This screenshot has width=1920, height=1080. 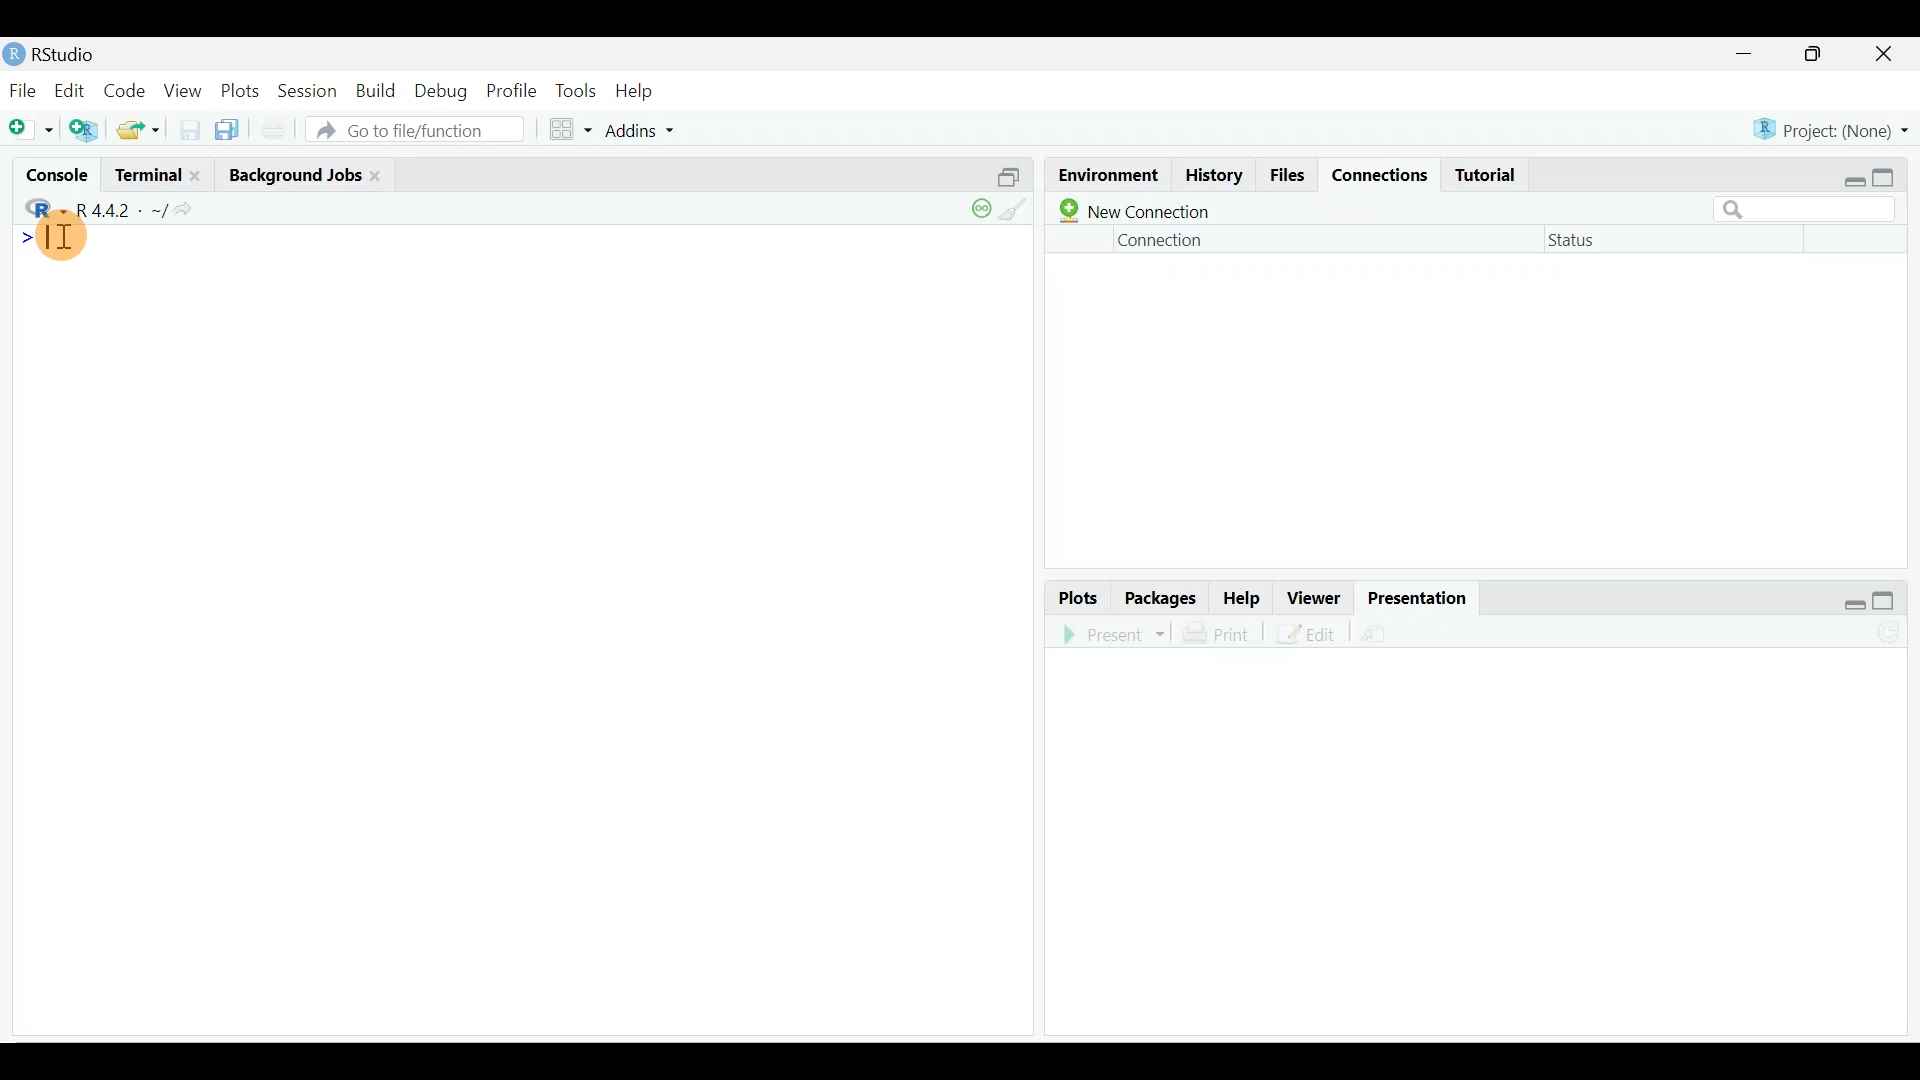 I want to click on Edit, so click(x=73, y=89).